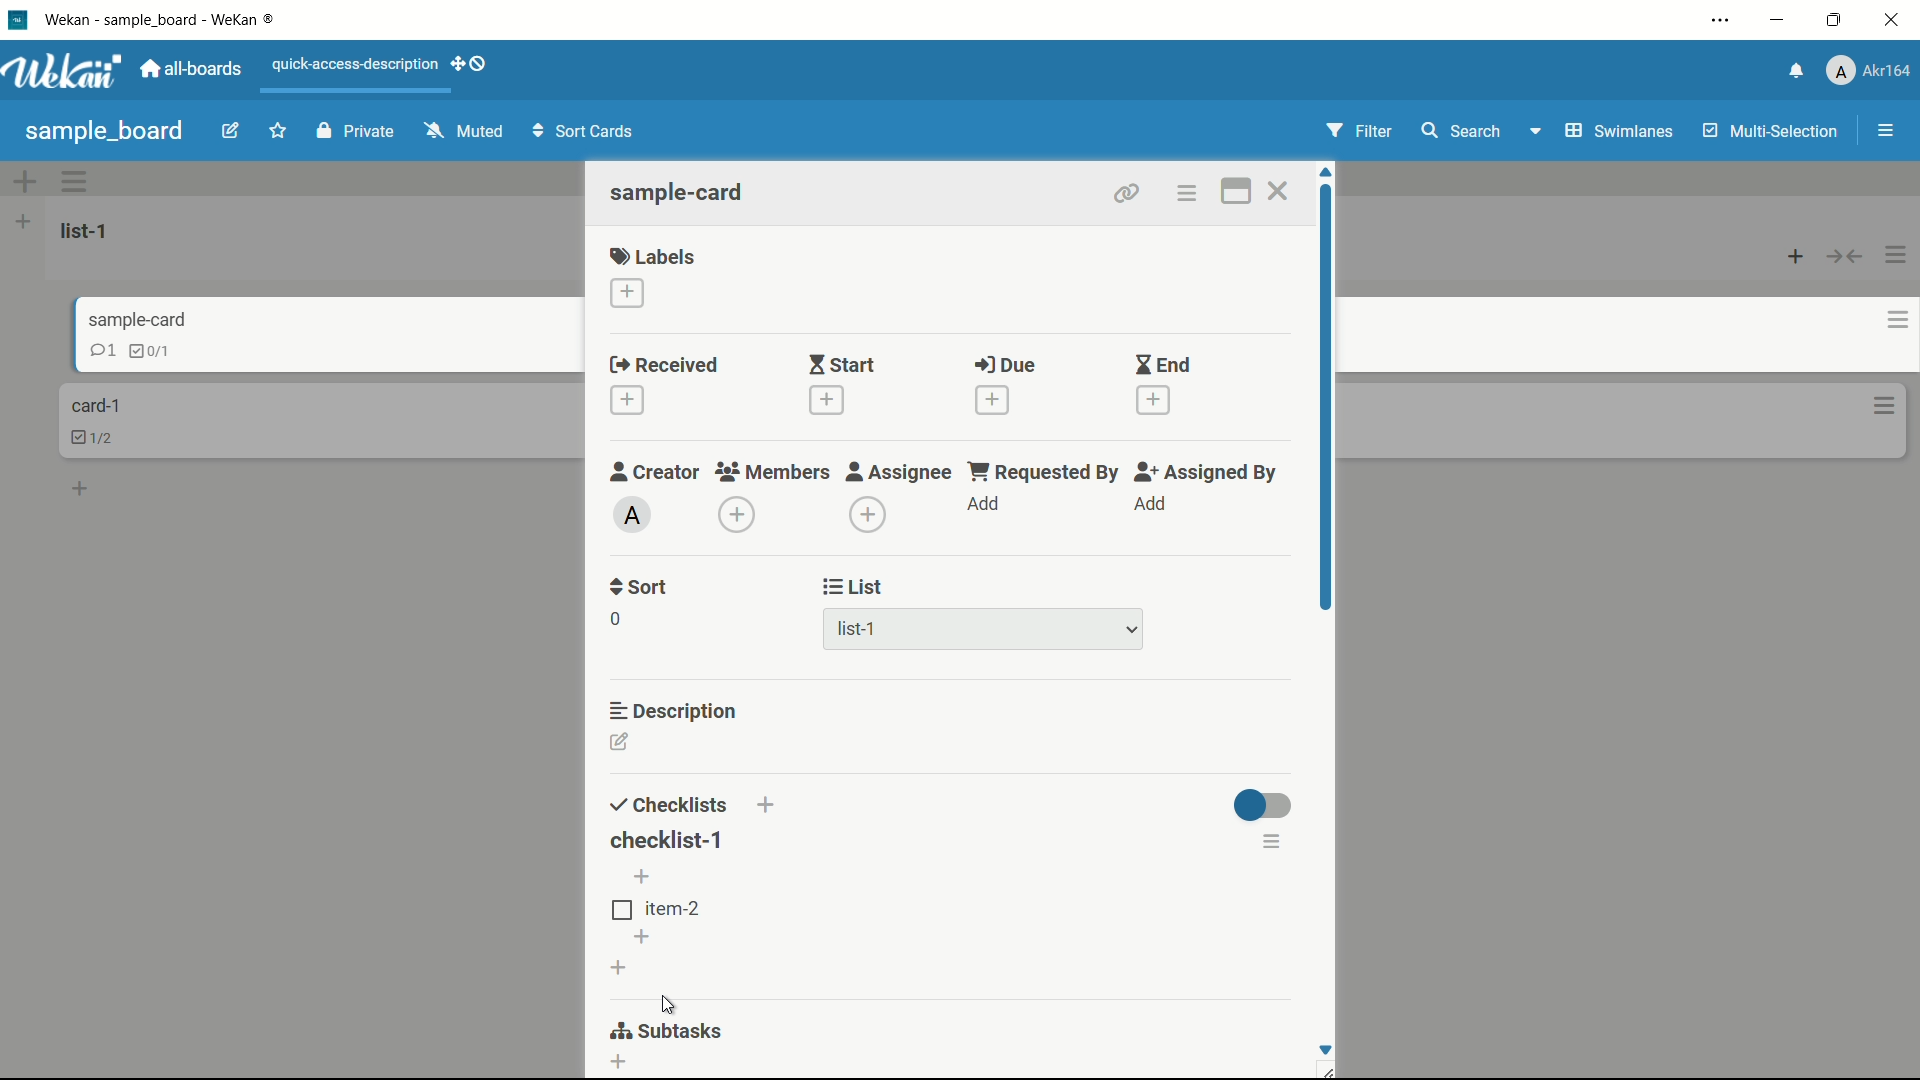 This screenshot has width=1920, height=1080. Describe the element at coordinates (856, 587) in the screenshot. I see `list` at that location.